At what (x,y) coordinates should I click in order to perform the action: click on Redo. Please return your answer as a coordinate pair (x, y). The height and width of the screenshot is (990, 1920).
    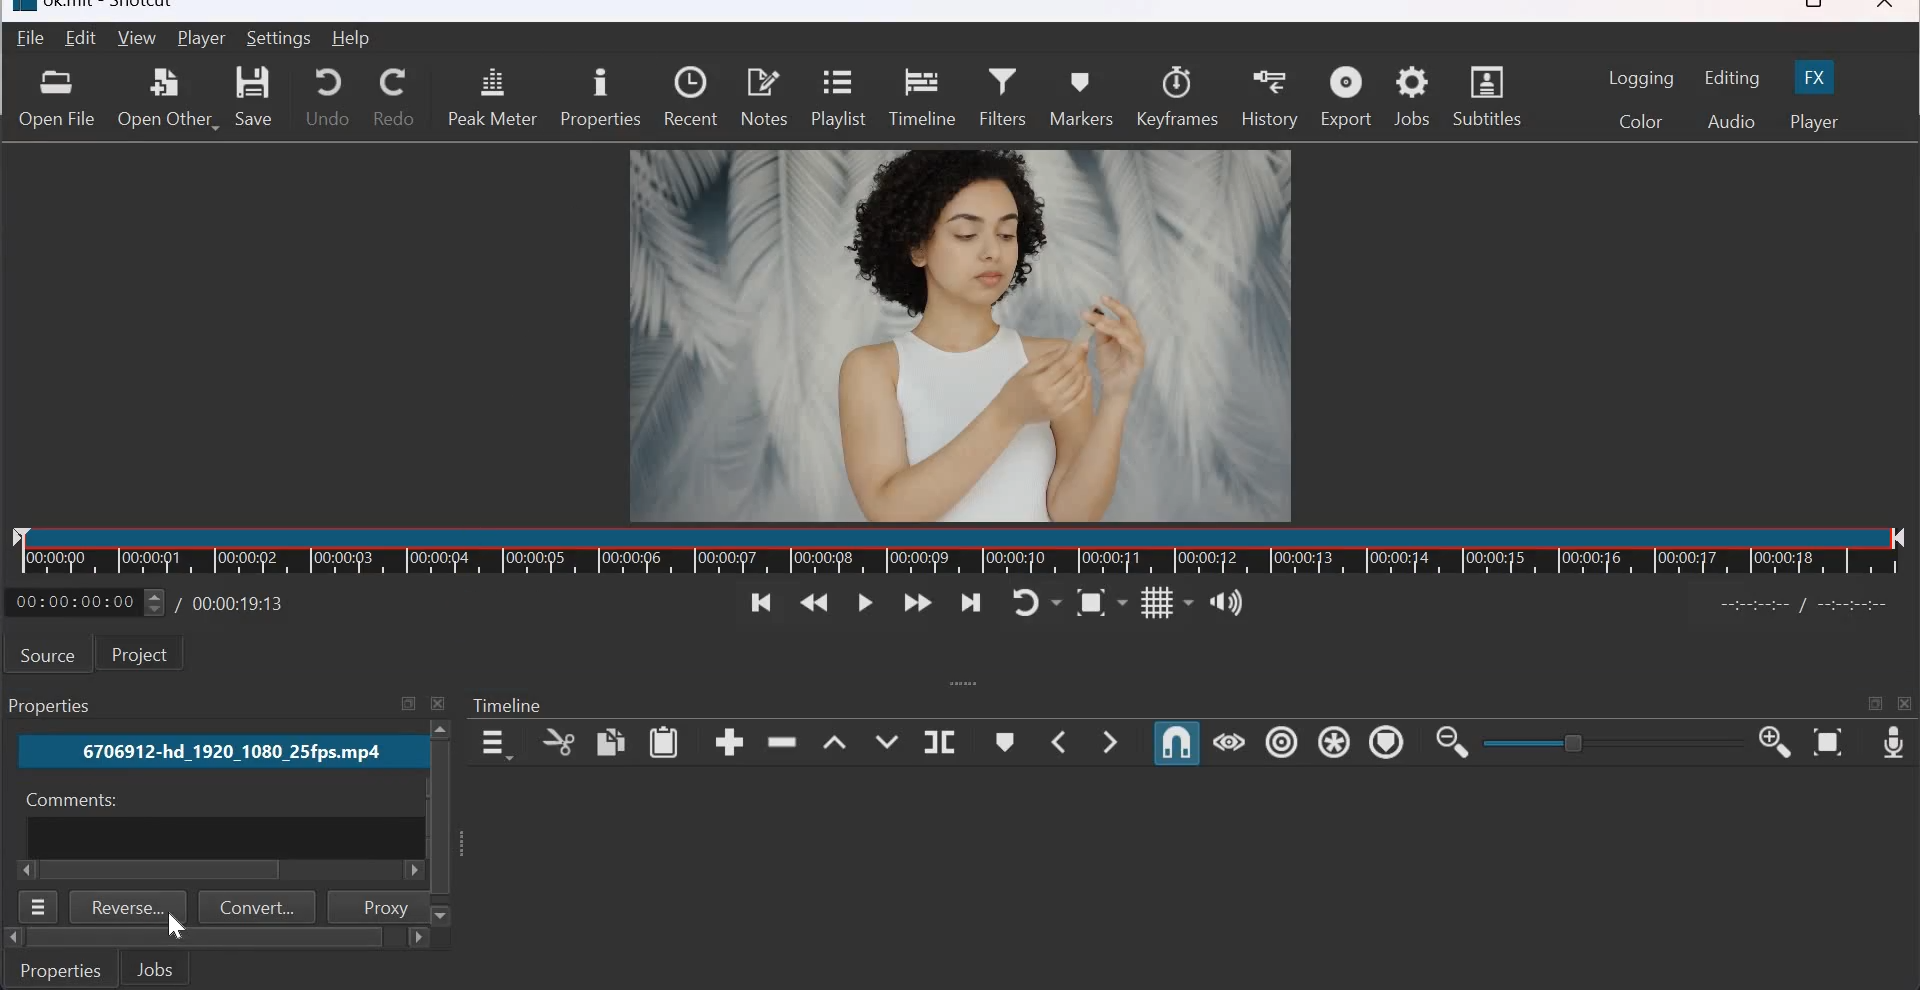
    Looking at the image, I should click on (394, 97).